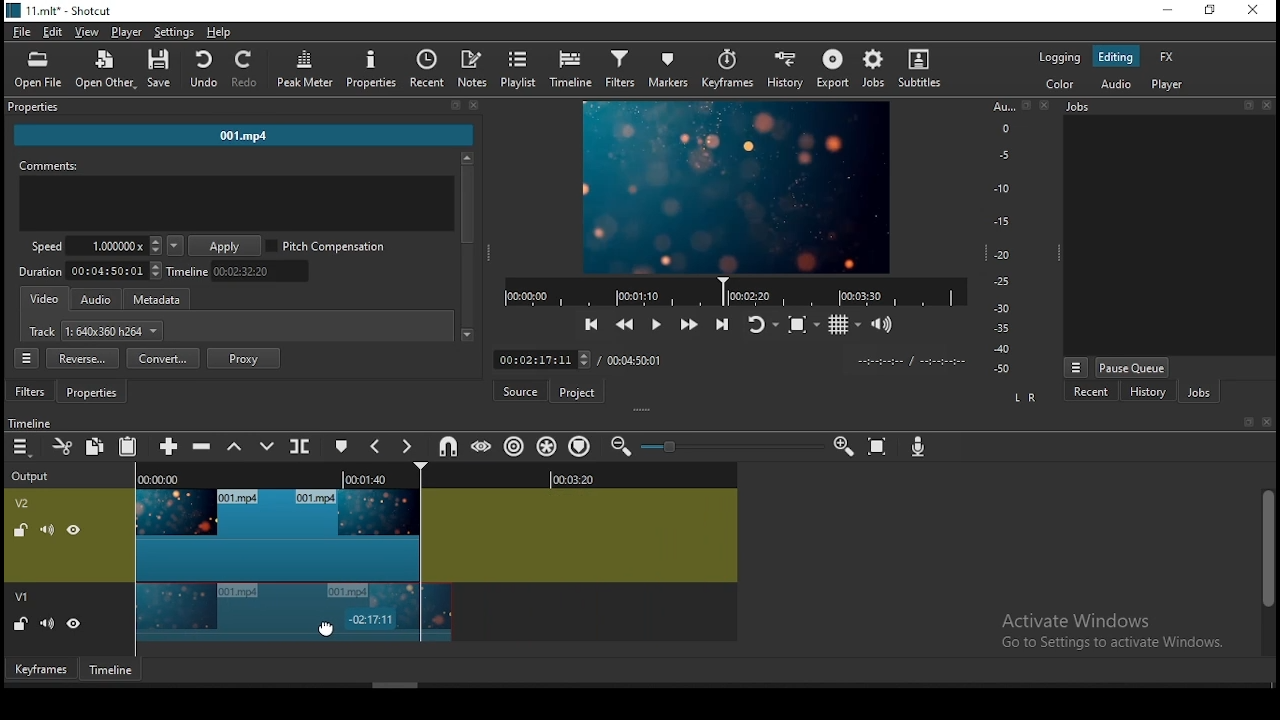 This screenshot has height=720, width=1280. I want to click on scroll bar, so click(1266, 570).